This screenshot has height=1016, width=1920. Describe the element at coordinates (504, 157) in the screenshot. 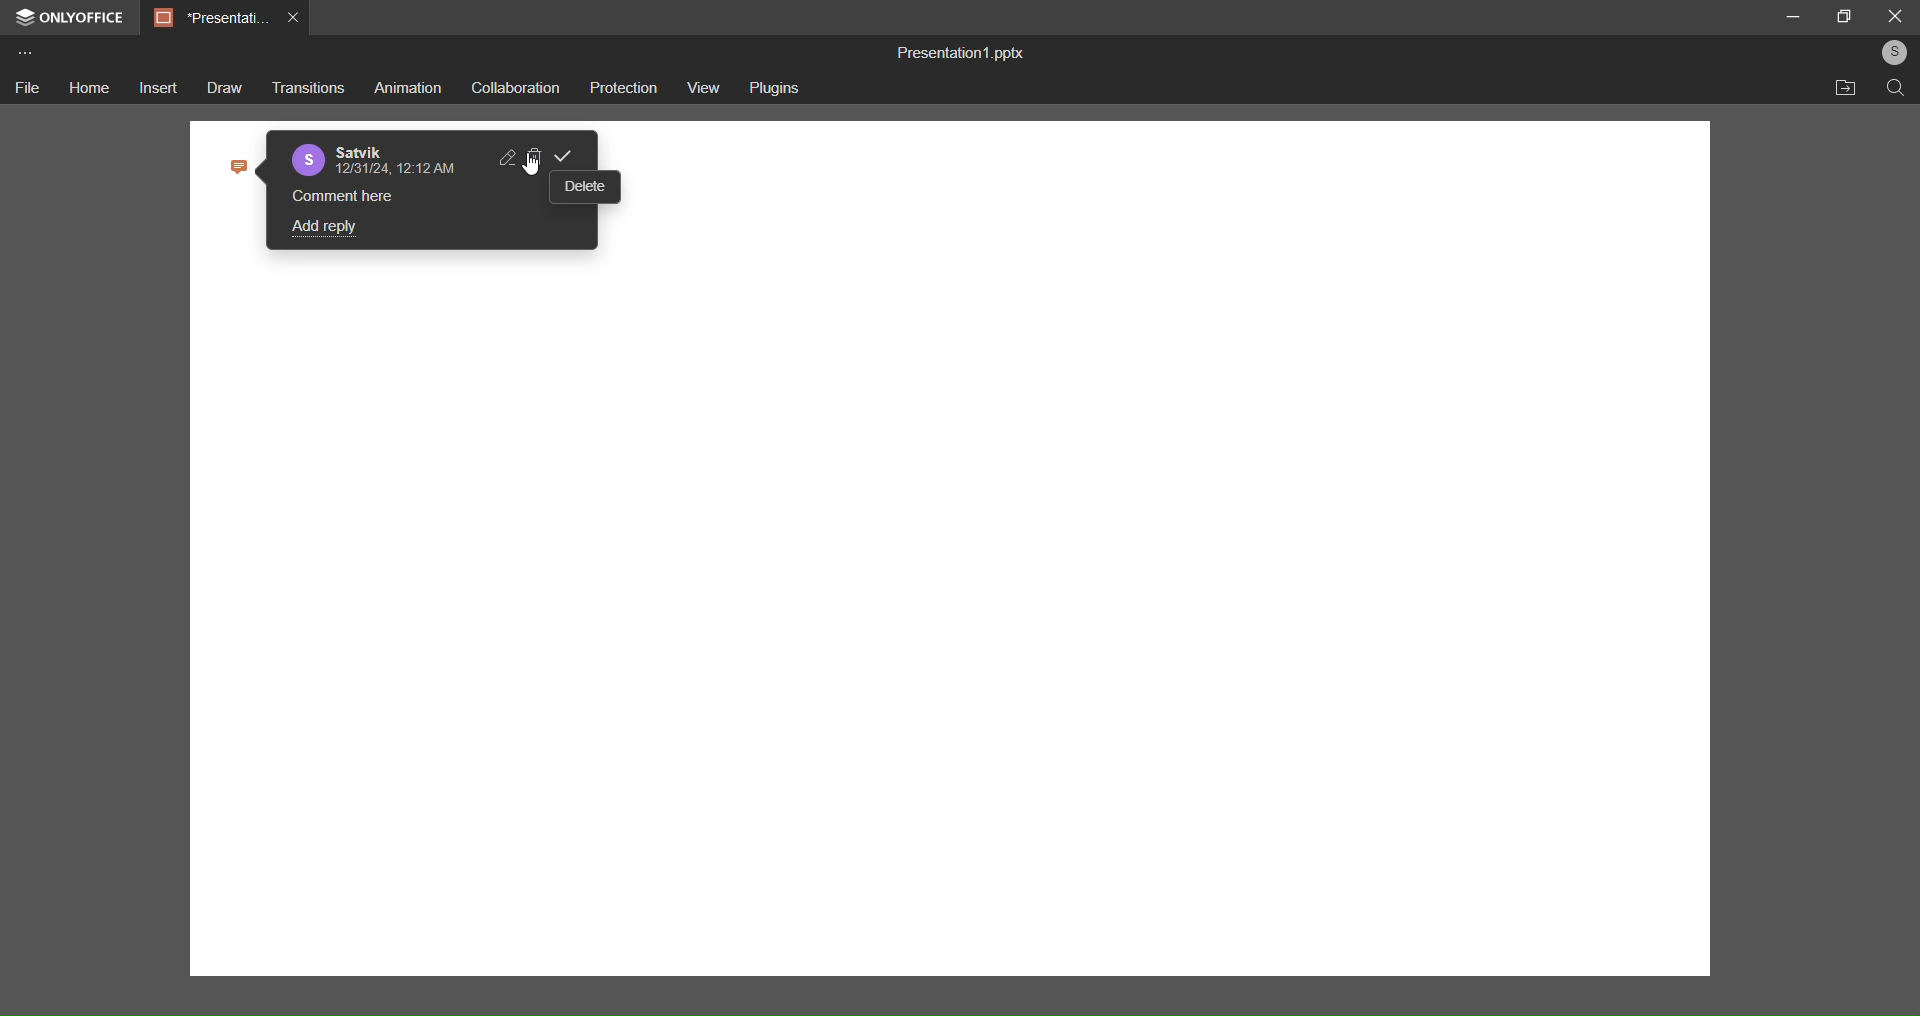

I see `edit` at that location.